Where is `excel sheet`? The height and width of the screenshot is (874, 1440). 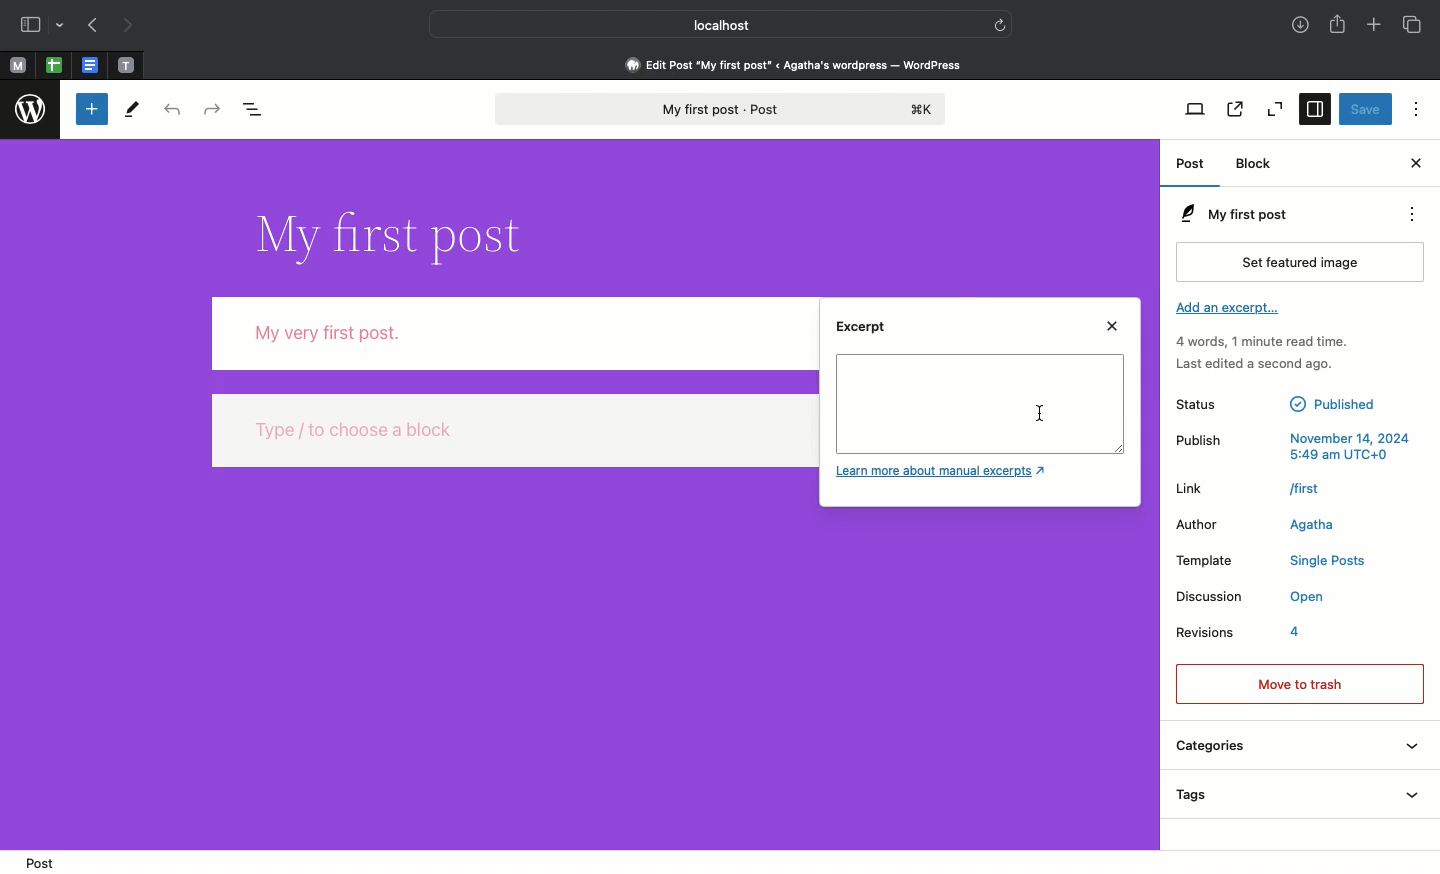 excel sheet is located at coordinates (52, 64).